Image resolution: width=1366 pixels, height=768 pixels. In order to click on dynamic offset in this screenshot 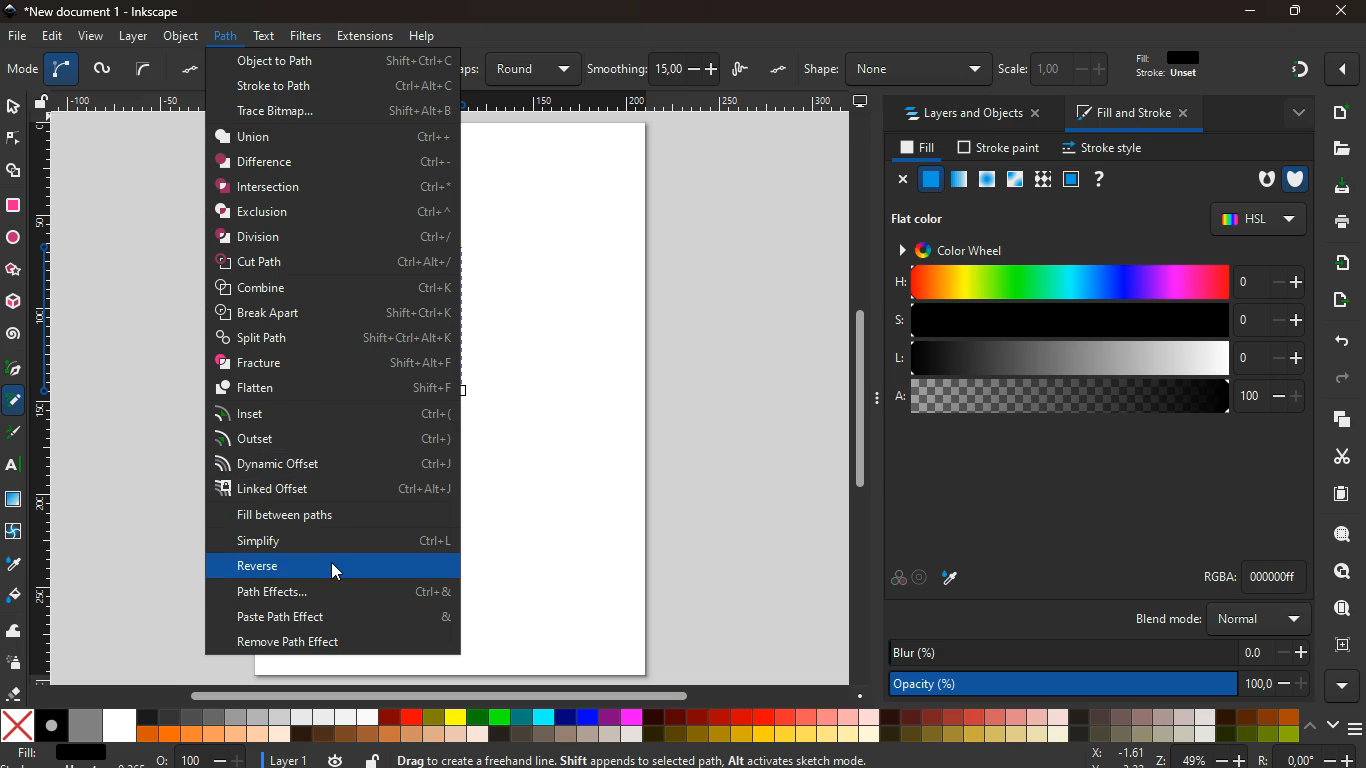, I will do `click(331, 464)`.